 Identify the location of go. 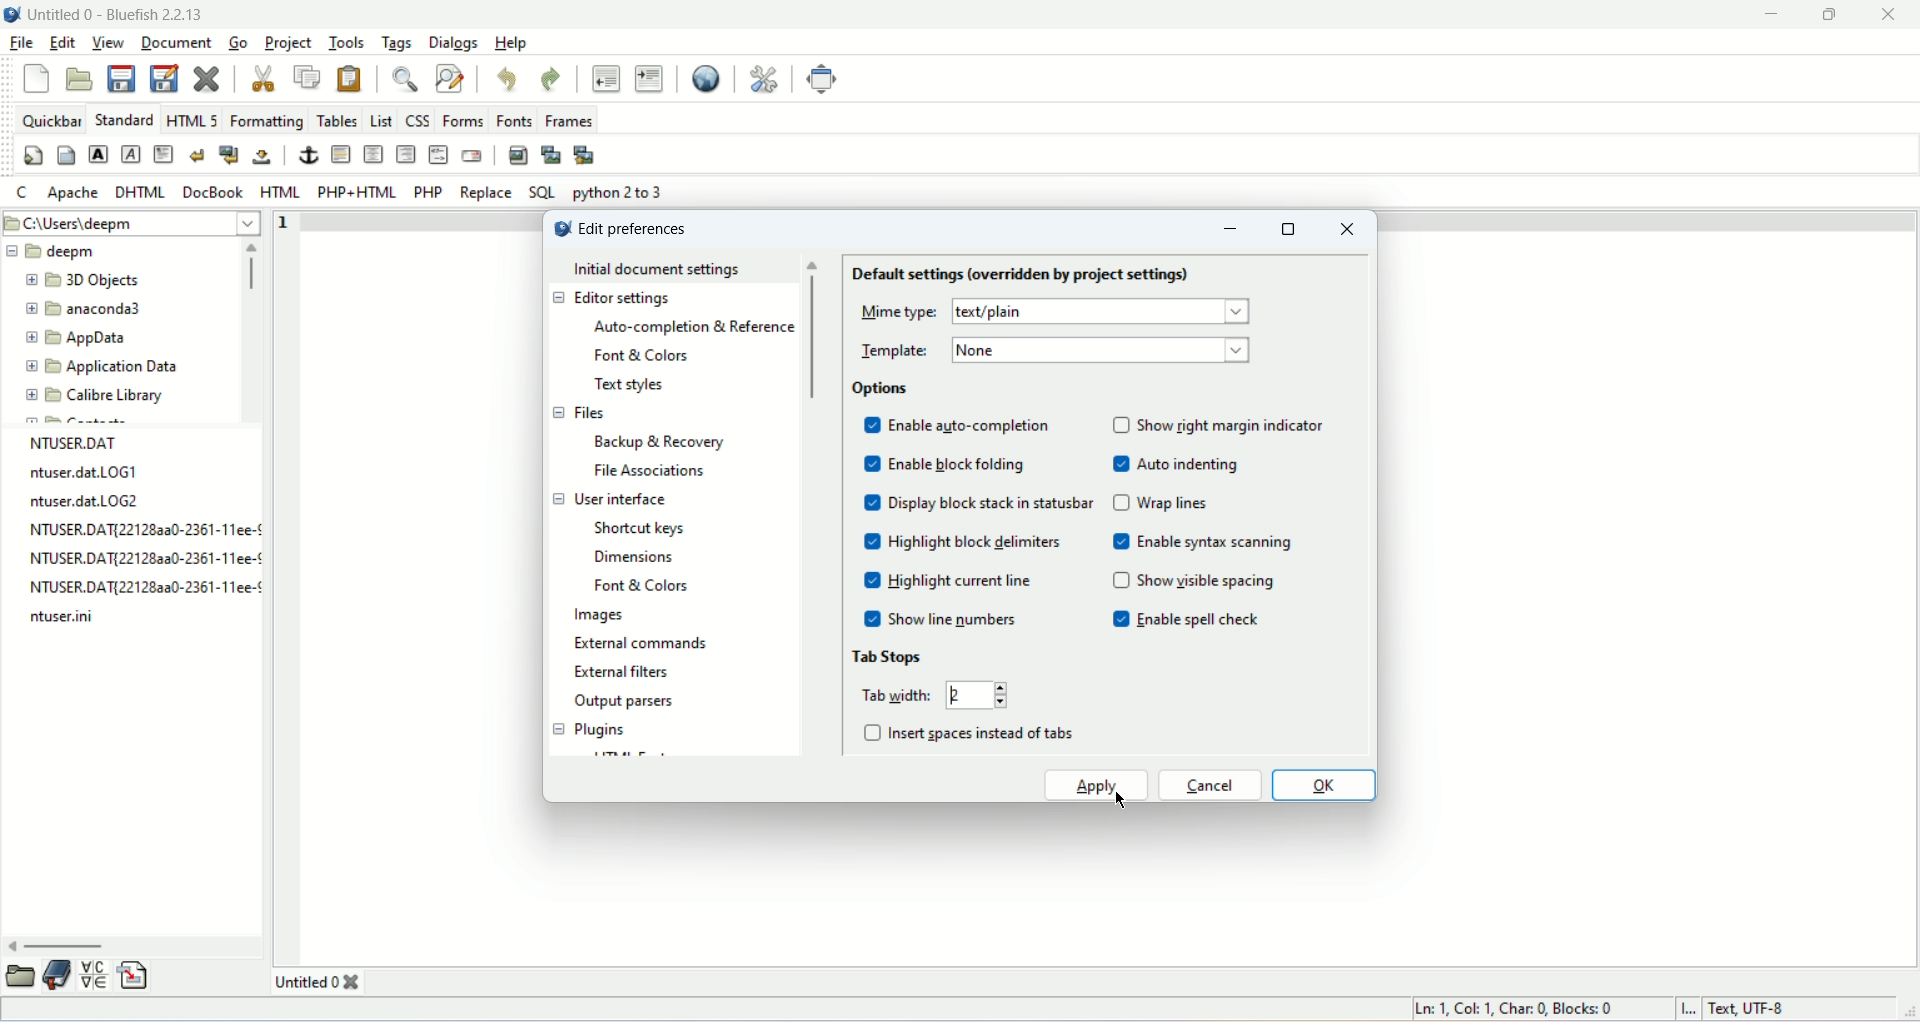
(236, 43).